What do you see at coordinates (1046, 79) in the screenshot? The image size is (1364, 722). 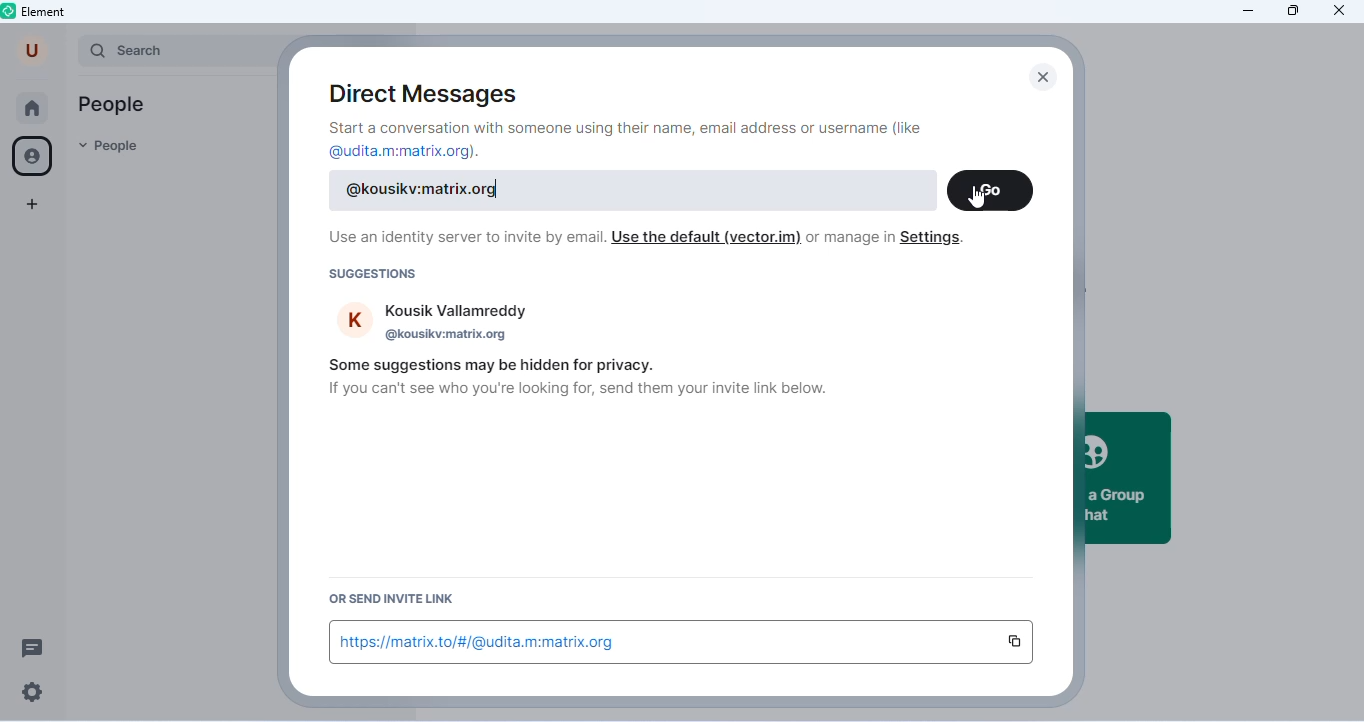 I see `close` at bounding box center [1046, 79].